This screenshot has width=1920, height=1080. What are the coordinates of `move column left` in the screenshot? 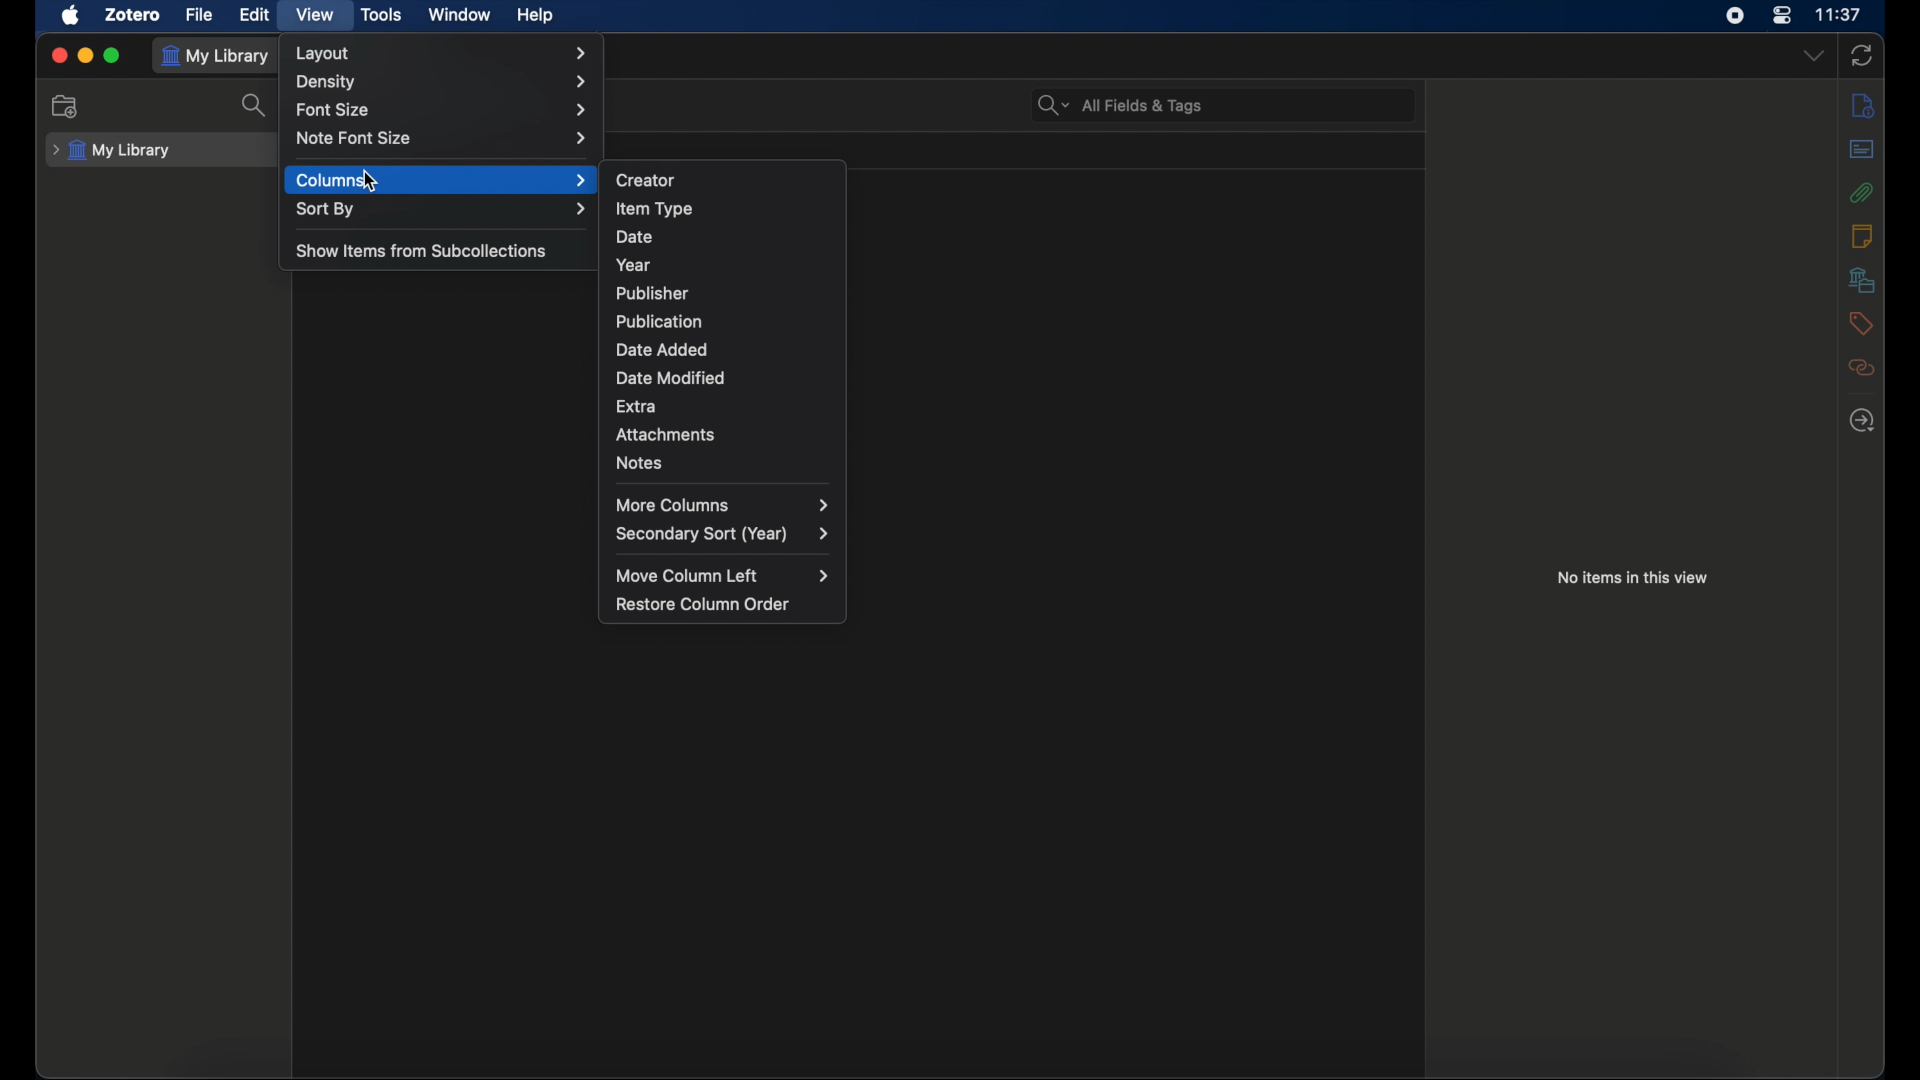 It's located at (726, 575).